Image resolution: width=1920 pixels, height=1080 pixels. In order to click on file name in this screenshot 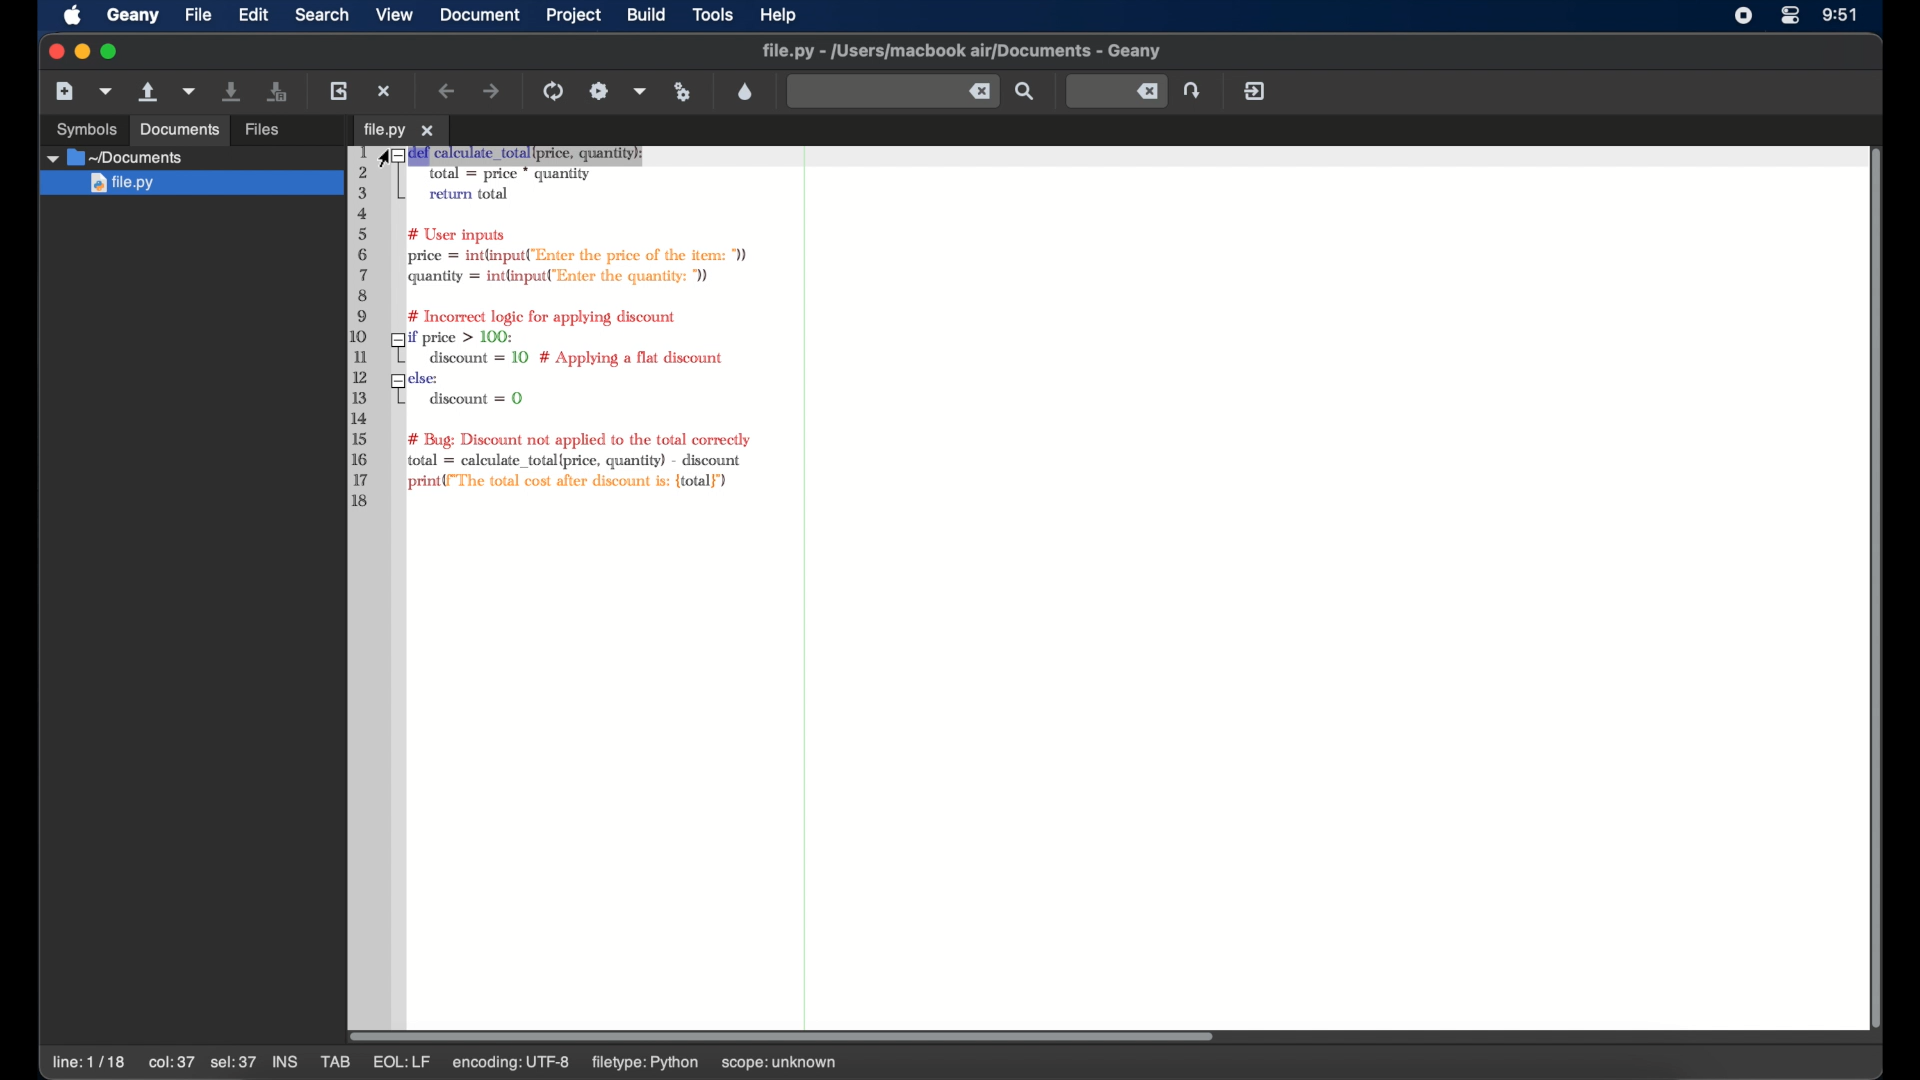, I will do `click(960, 52)`.